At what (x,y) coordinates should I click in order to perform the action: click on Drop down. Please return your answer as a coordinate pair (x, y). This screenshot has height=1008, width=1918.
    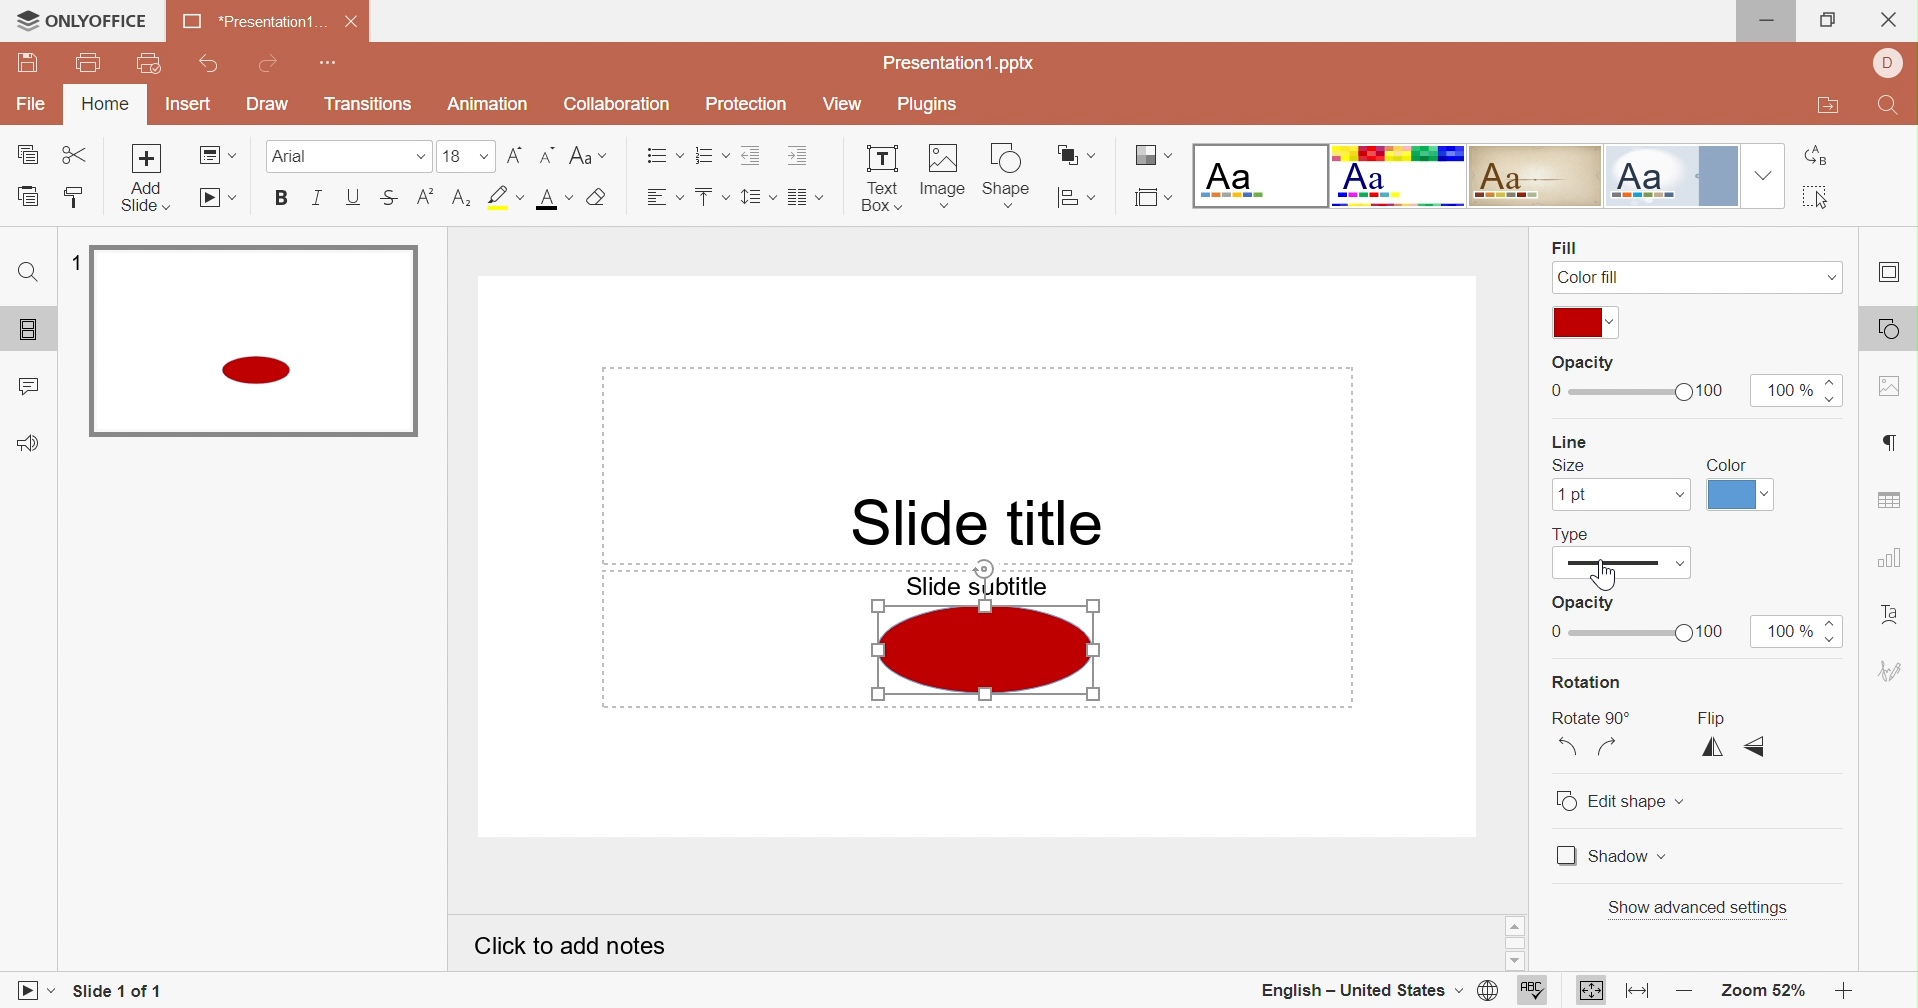
    Looking at the image, I should click on (1677, 496).